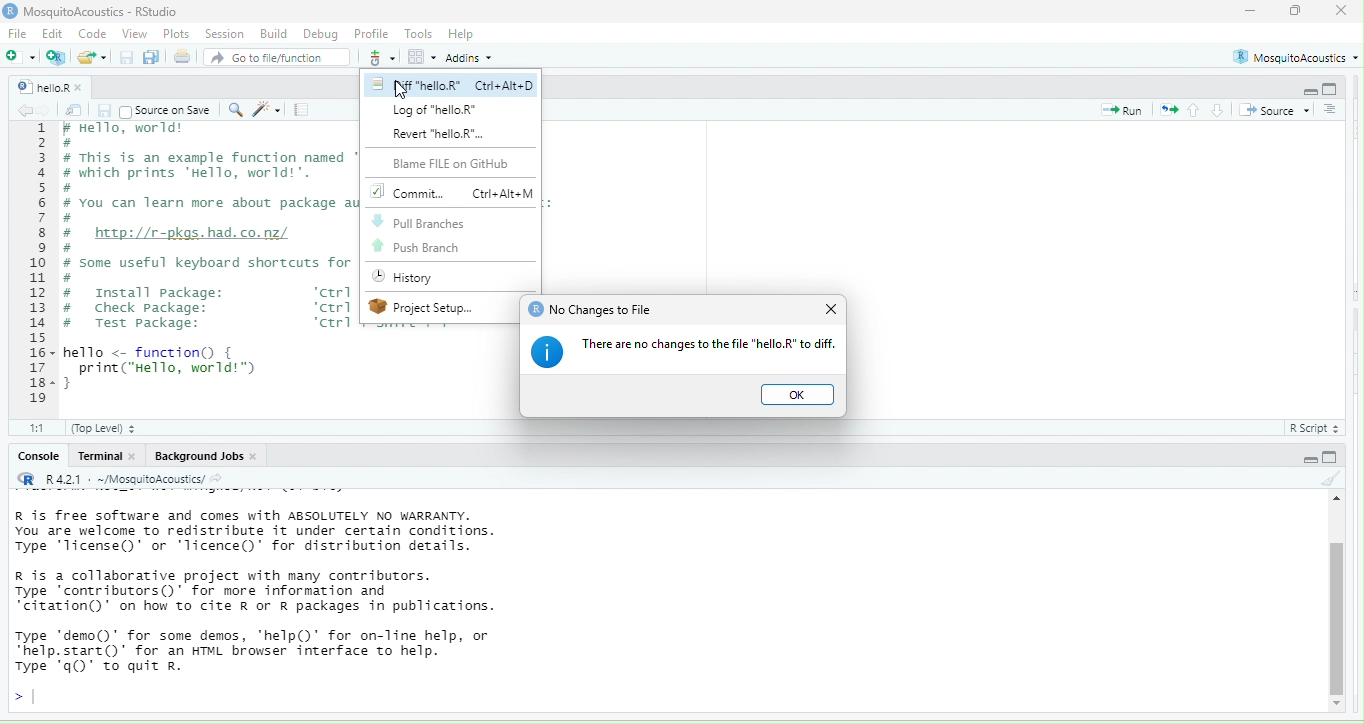 Image resolution: width=1364 pixels, height=724 pixels. Describe the element at coordinates (1170, 110) in the screenshot. I see `re run the previous code` at that location.